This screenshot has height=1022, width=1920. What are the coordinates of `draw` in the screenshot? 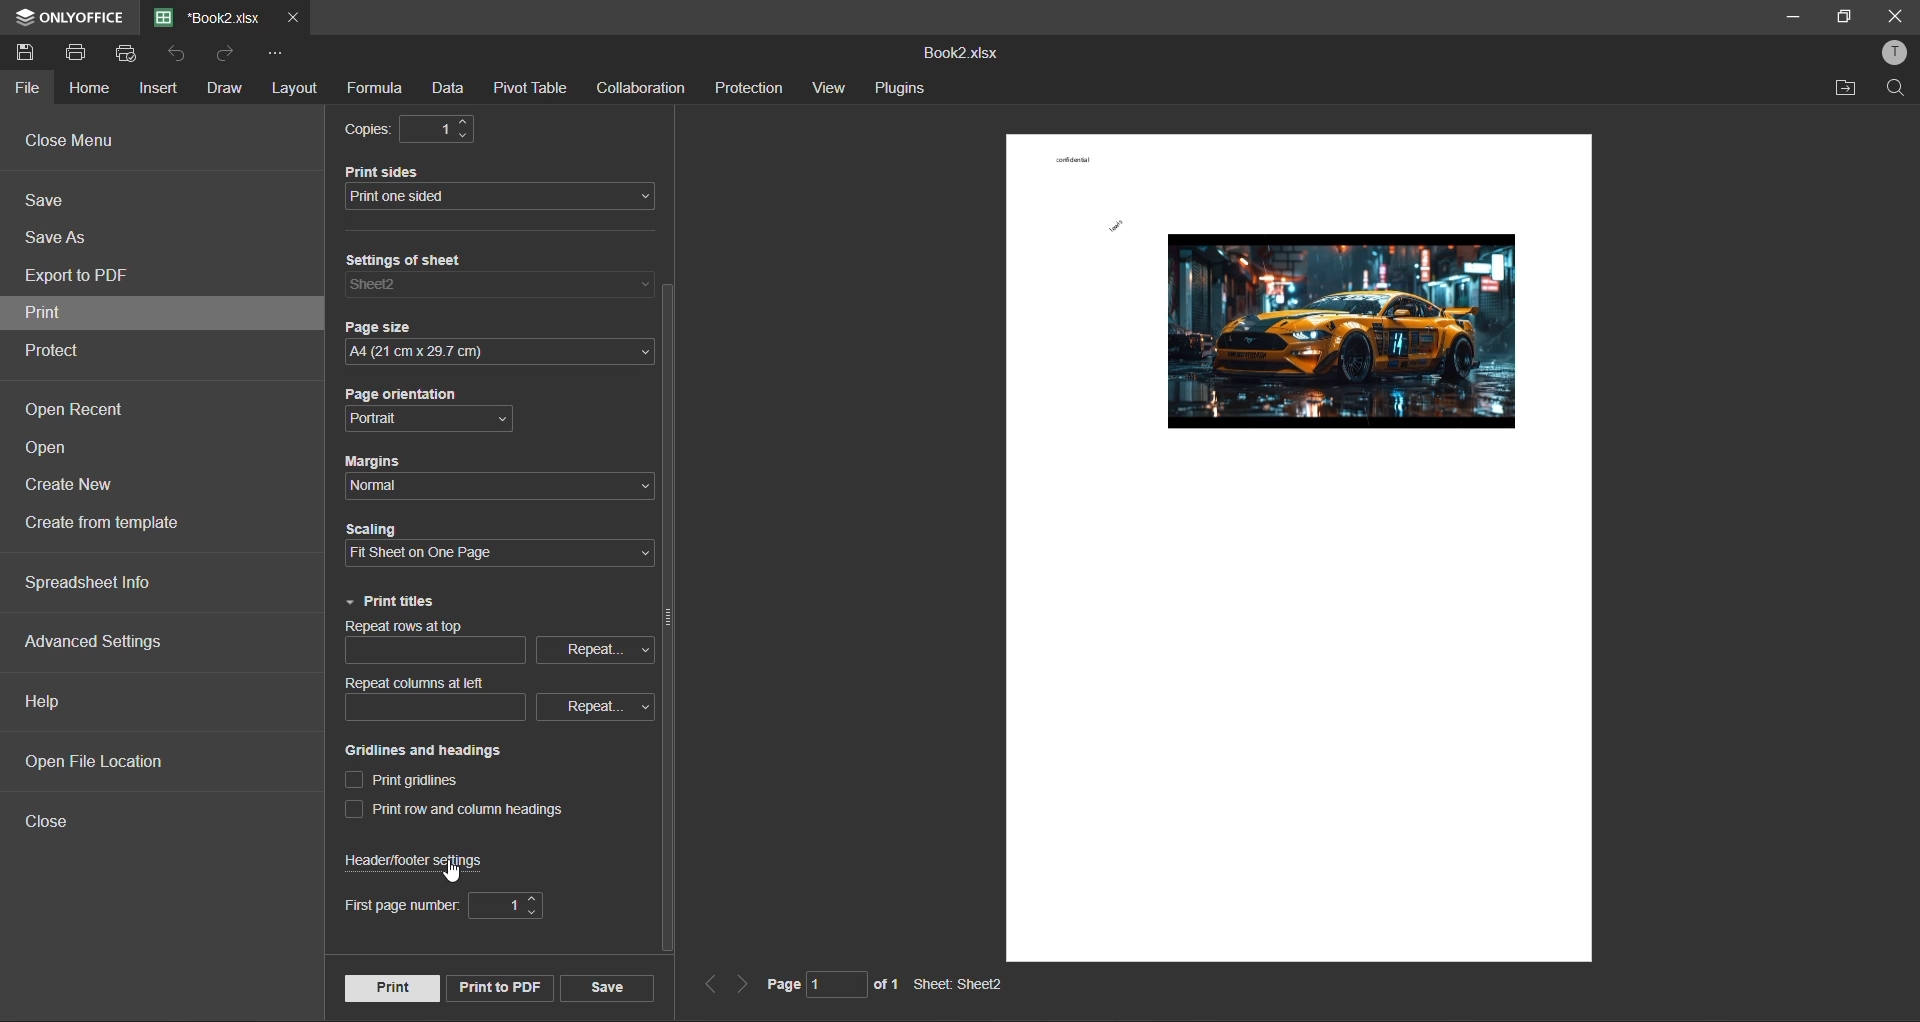 It's located at (225, 90).